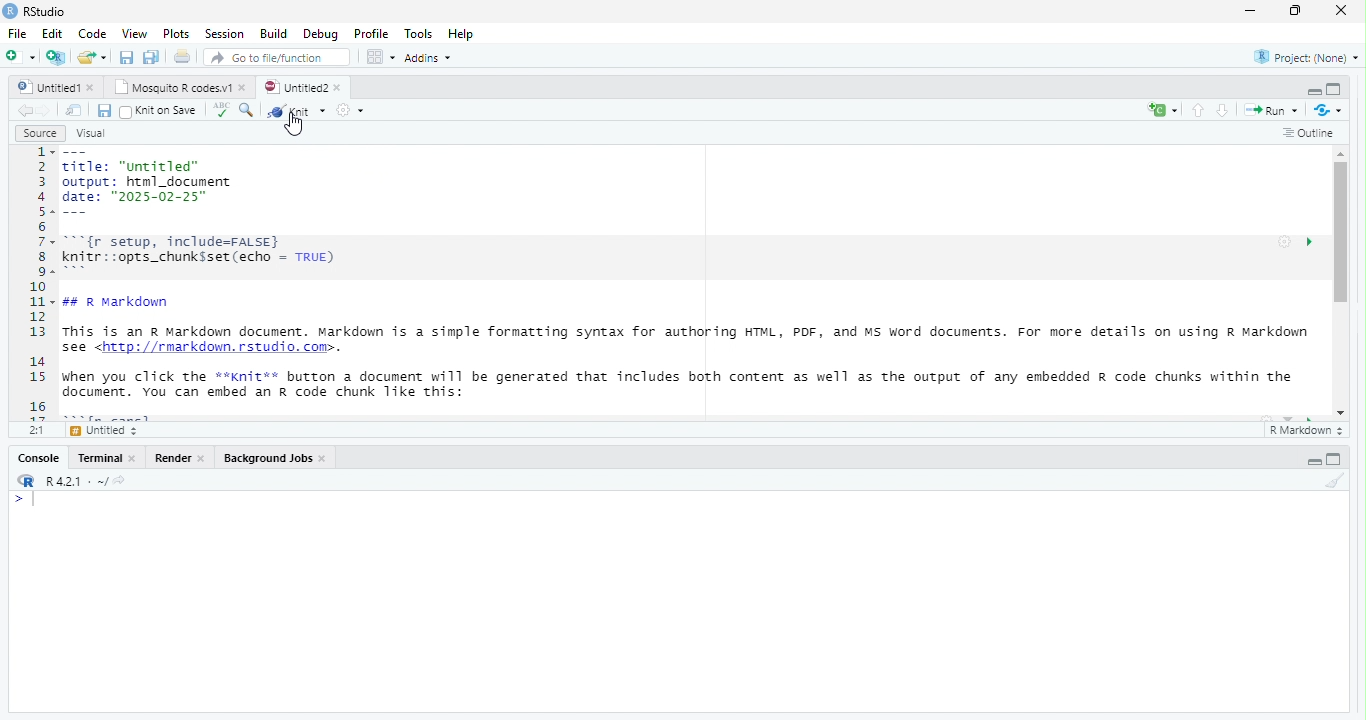  I want to click on close, so click(1342, 10).